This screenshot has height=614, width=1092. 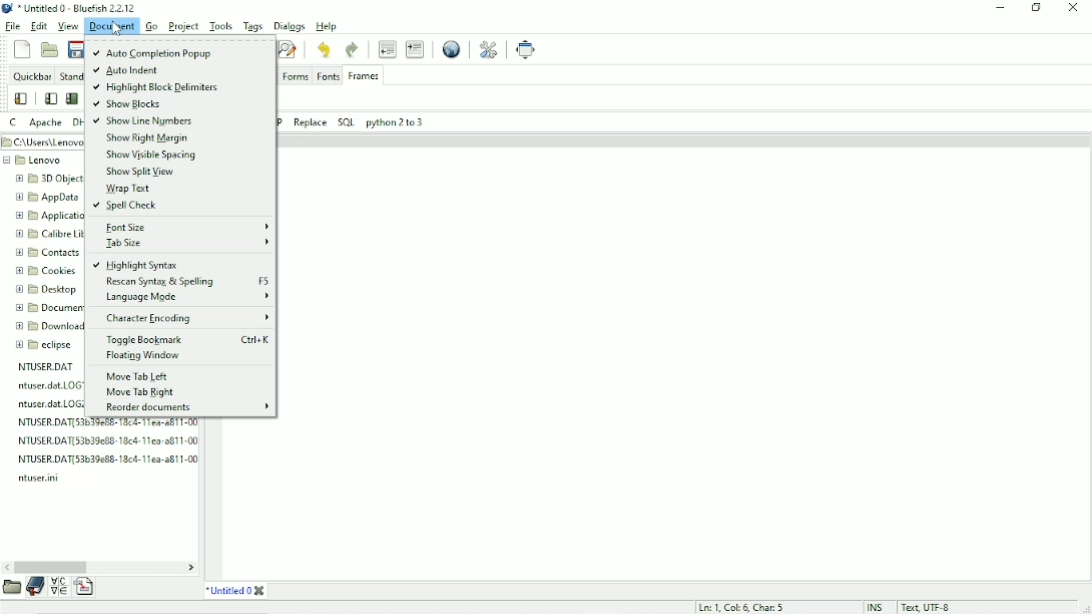 What do you see at coordinates (192, 566) in the screenshot?
I see `scroll right` at bounding box center [192, 566].